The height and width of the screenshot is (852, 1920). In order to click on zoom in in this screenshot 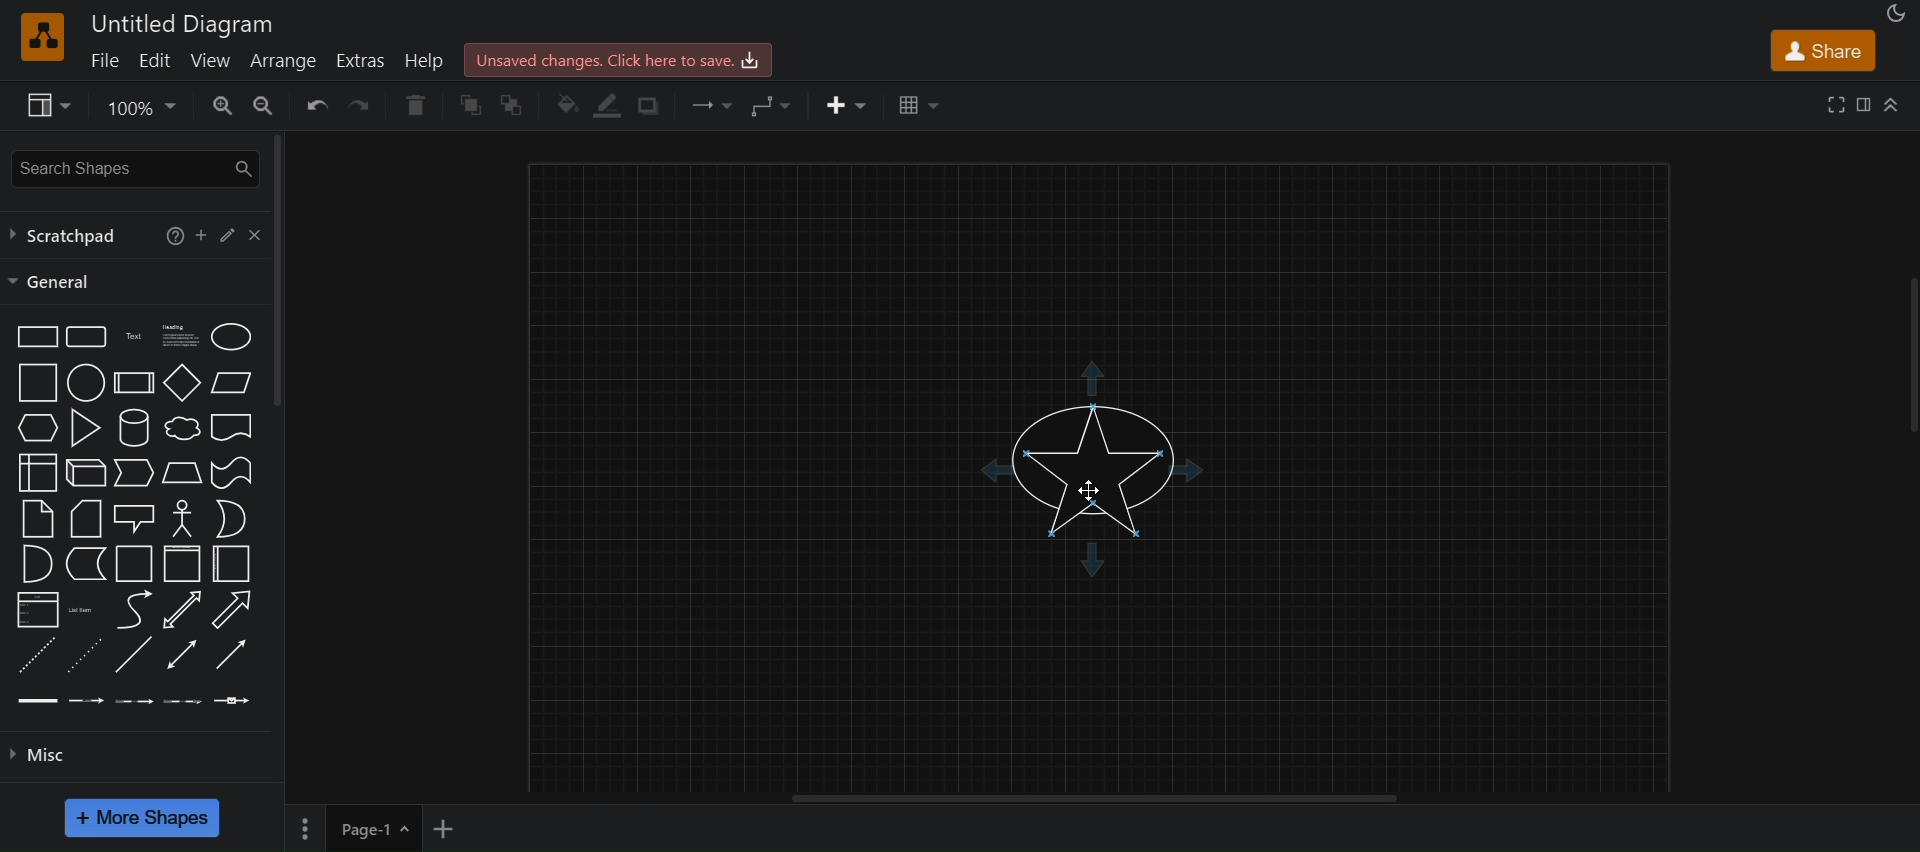, I will do `click(220, 105)`.